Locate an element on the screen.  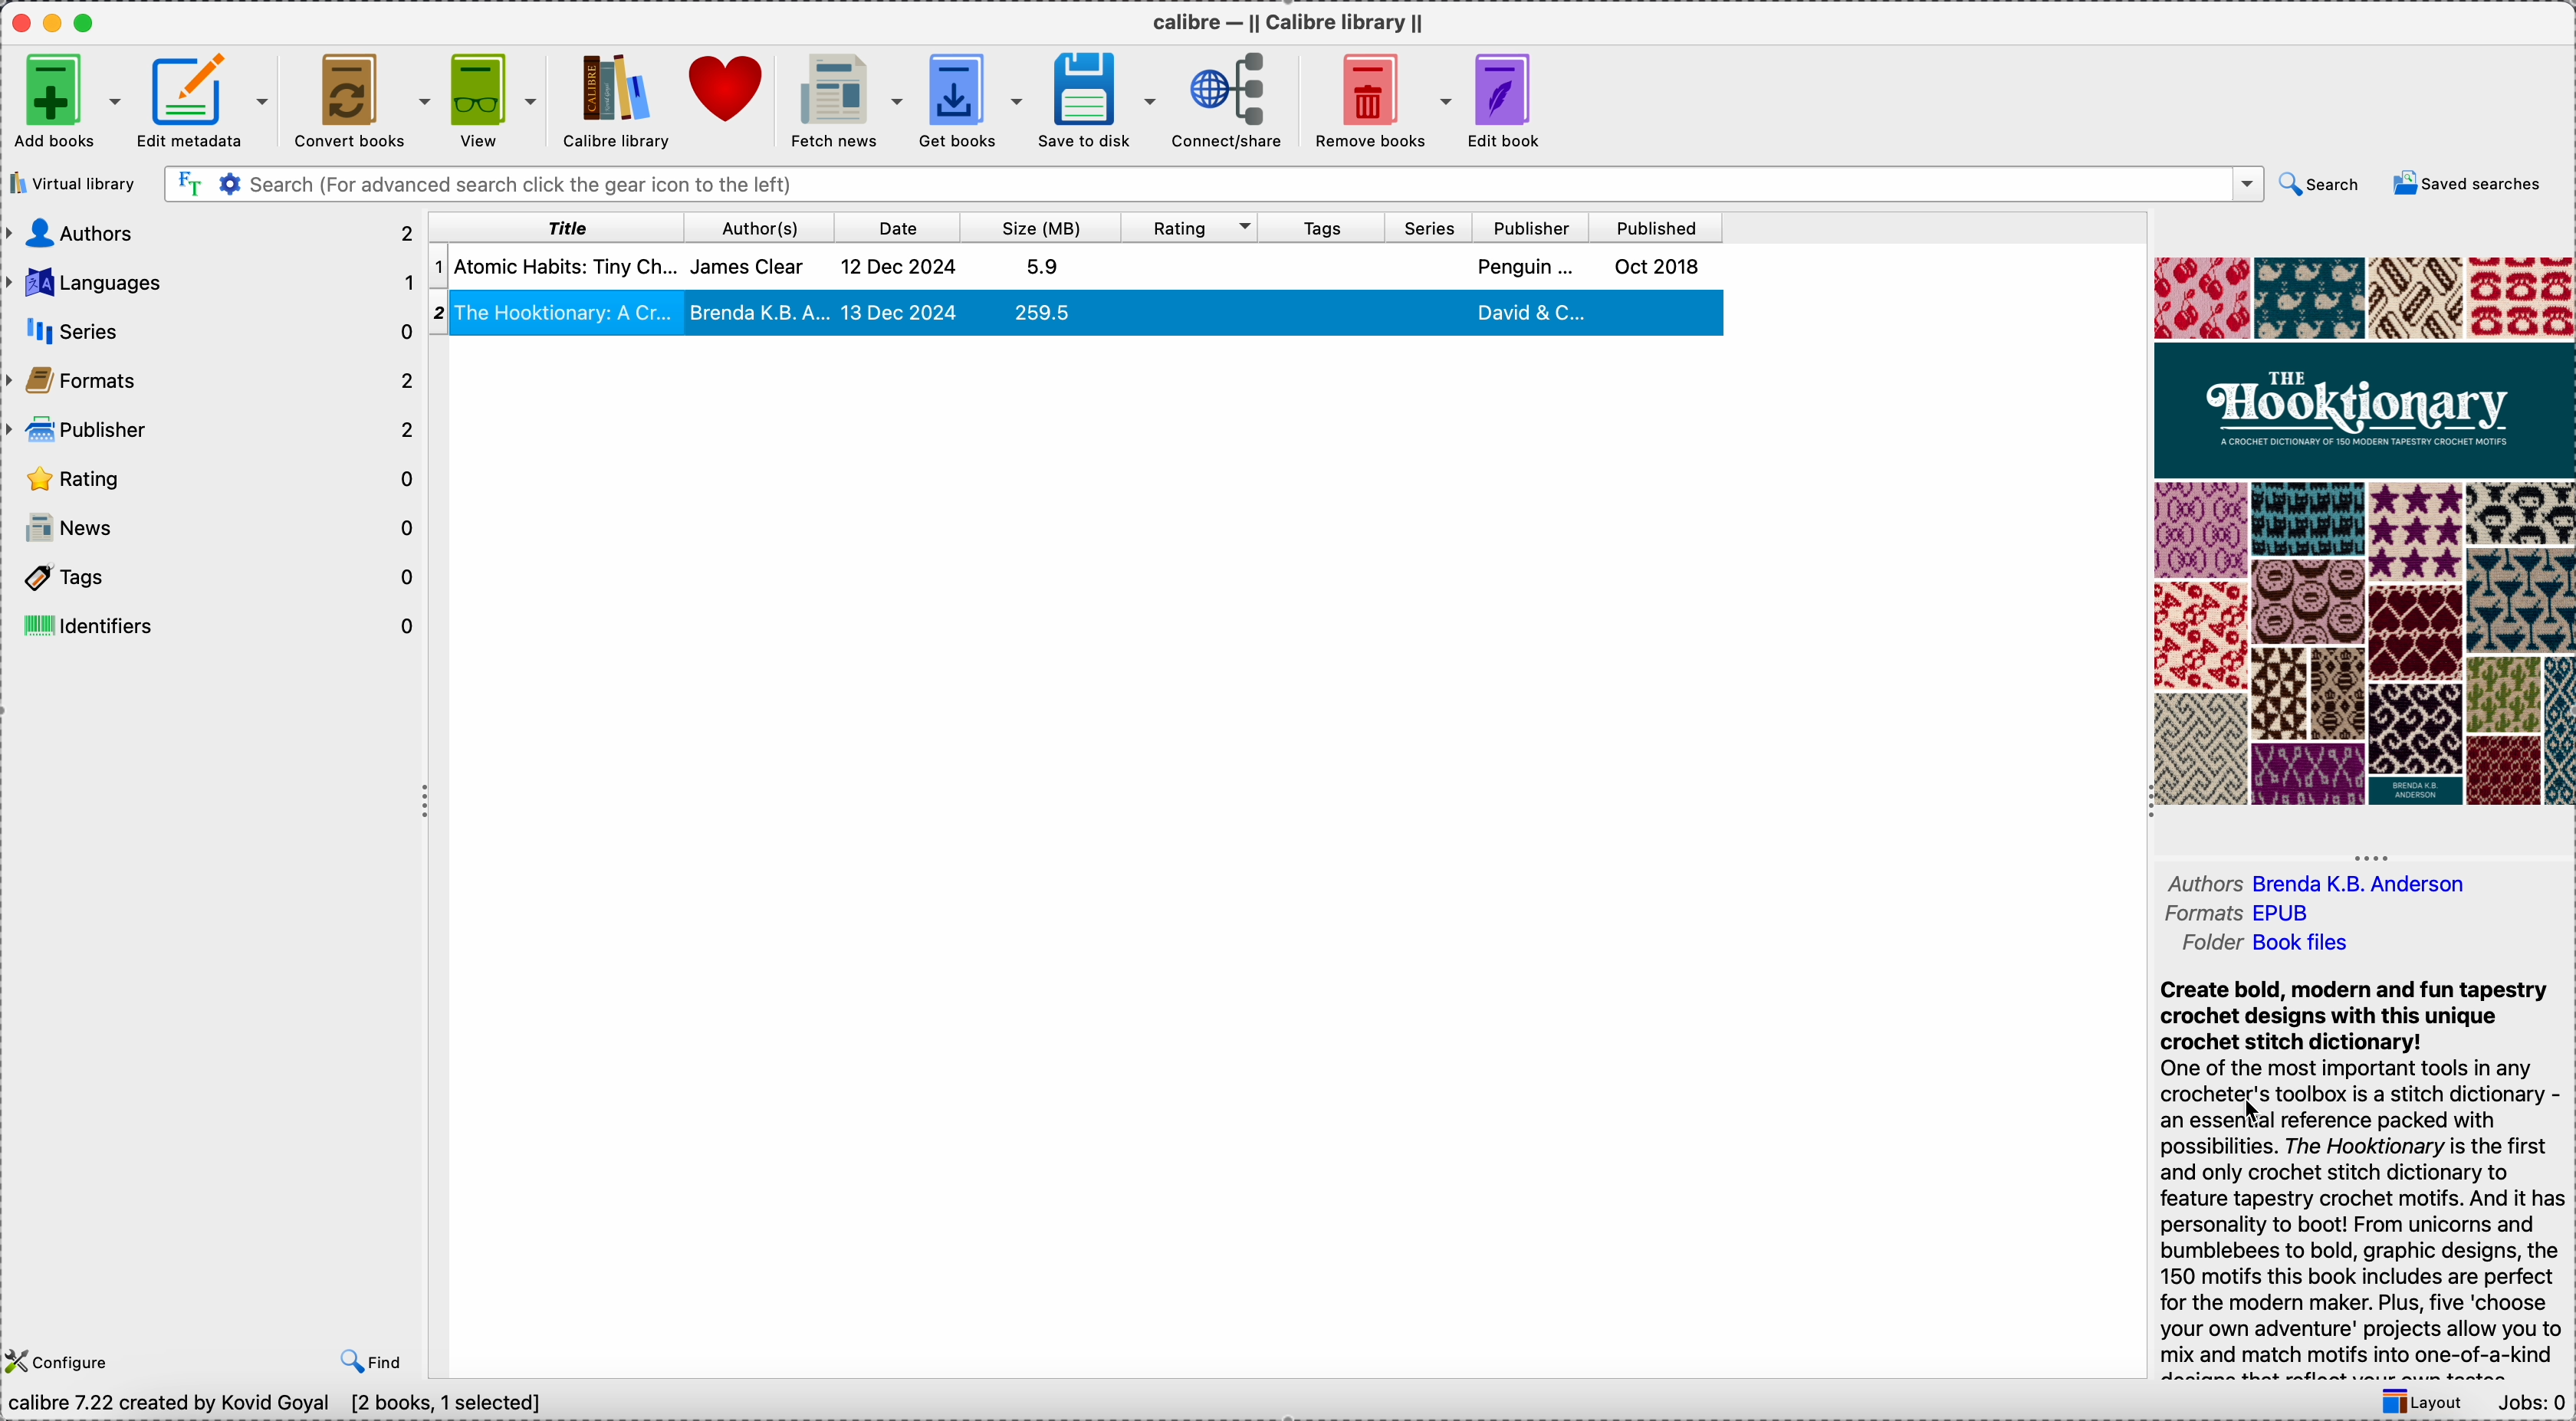
virtual library is located at coordinates (76, 184).